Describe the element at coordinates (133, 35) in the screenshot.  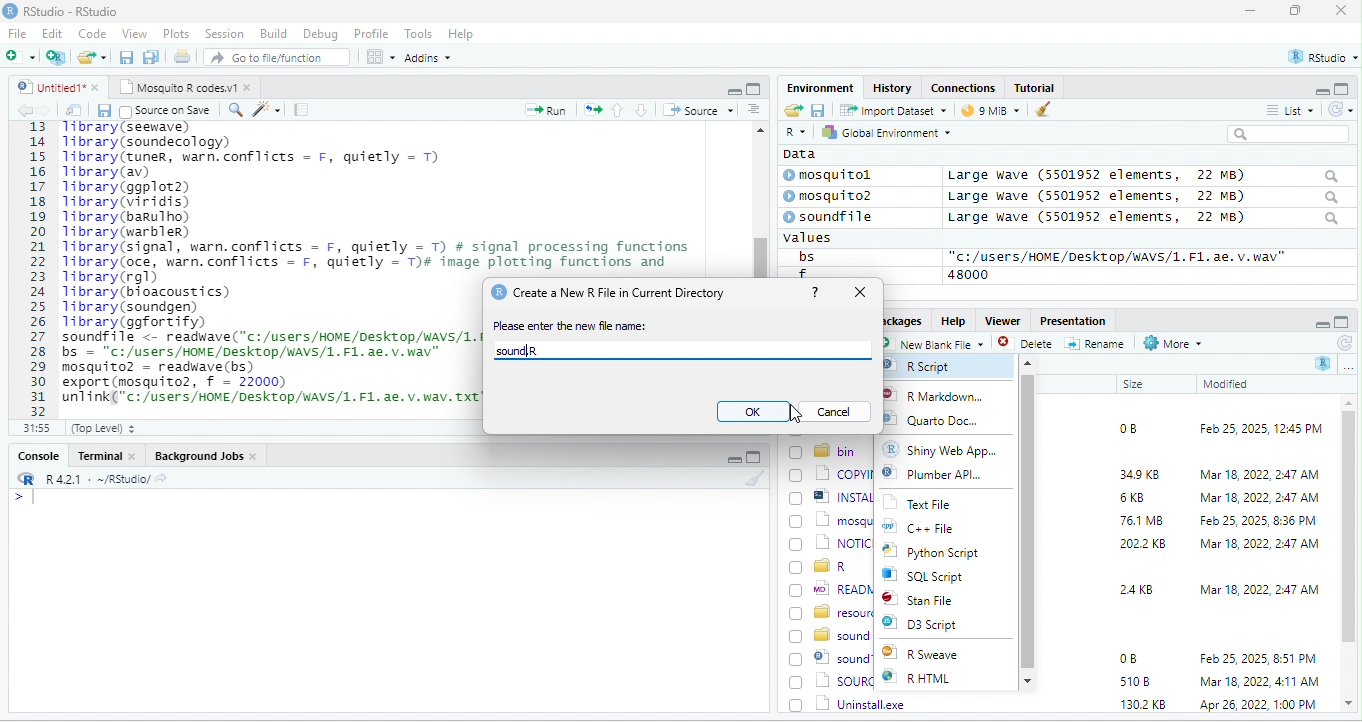
I see `View` at that location.